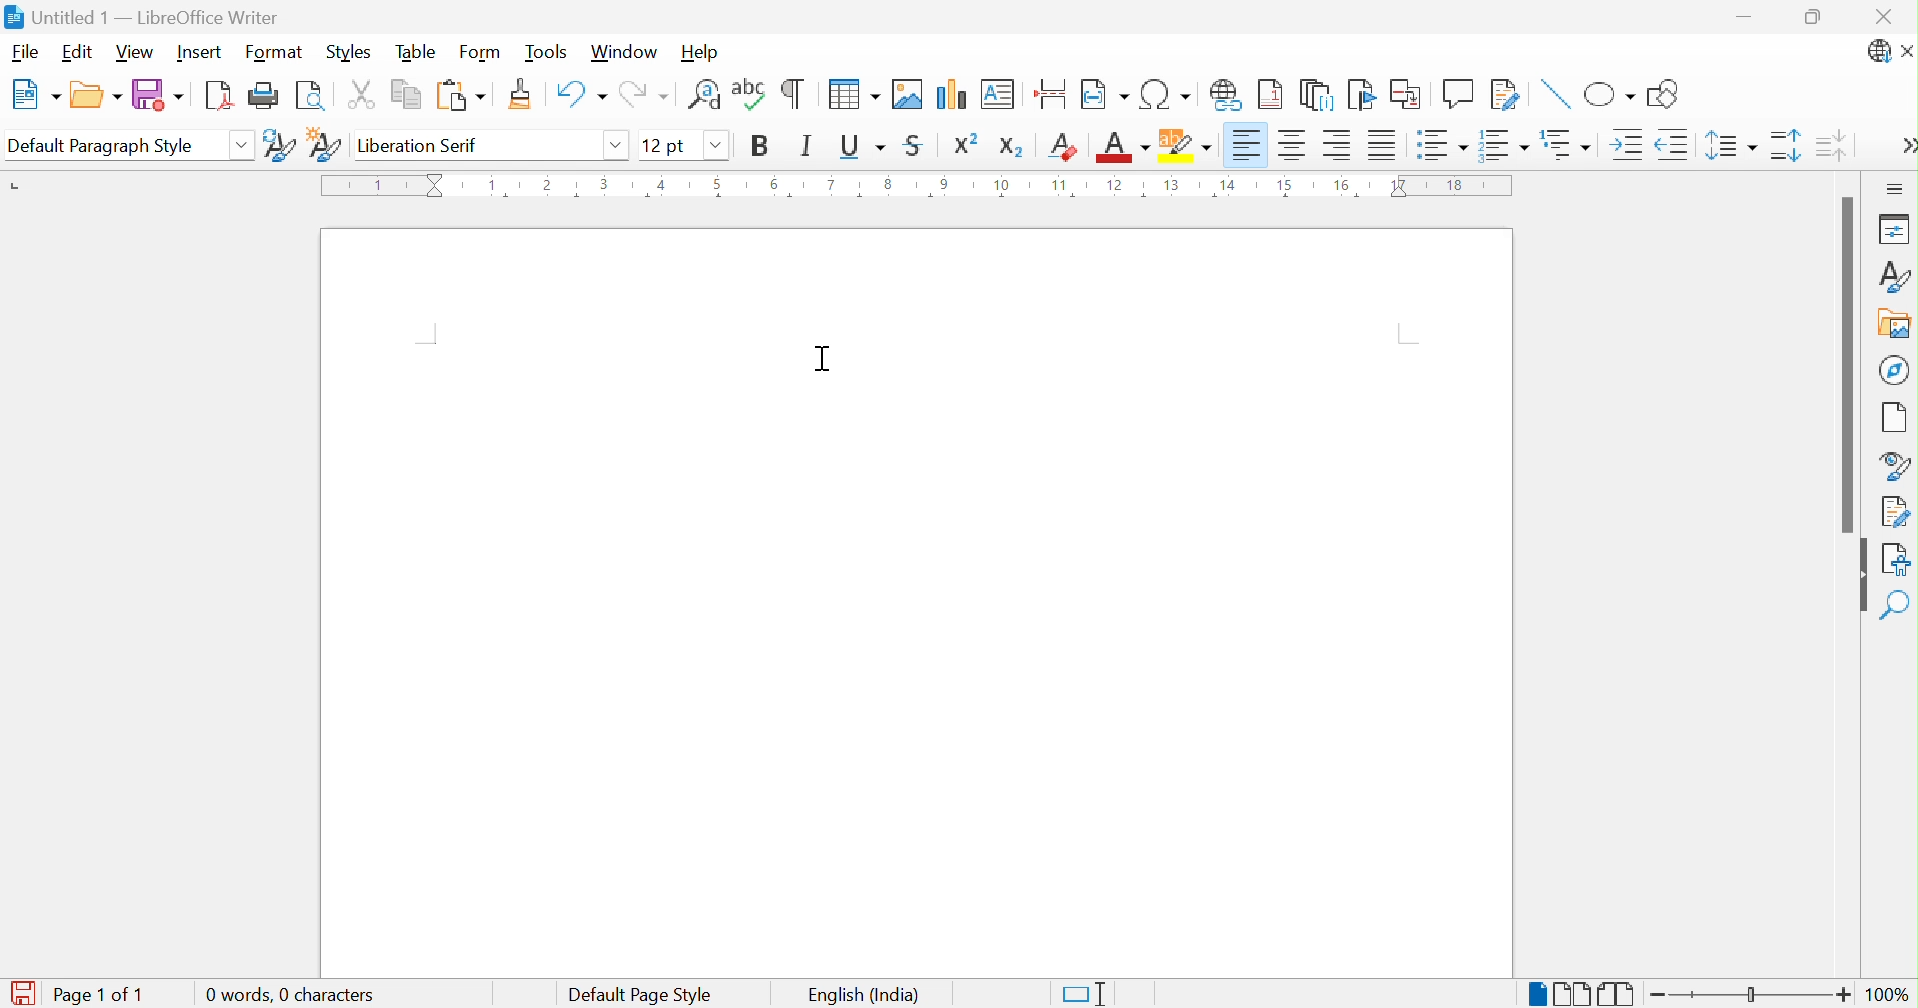 The height and width of the screenshot is (1008, 1918). Describe the element at coordinates (1167, 94) in the screenshot. I see `Insert special characters` at that location.